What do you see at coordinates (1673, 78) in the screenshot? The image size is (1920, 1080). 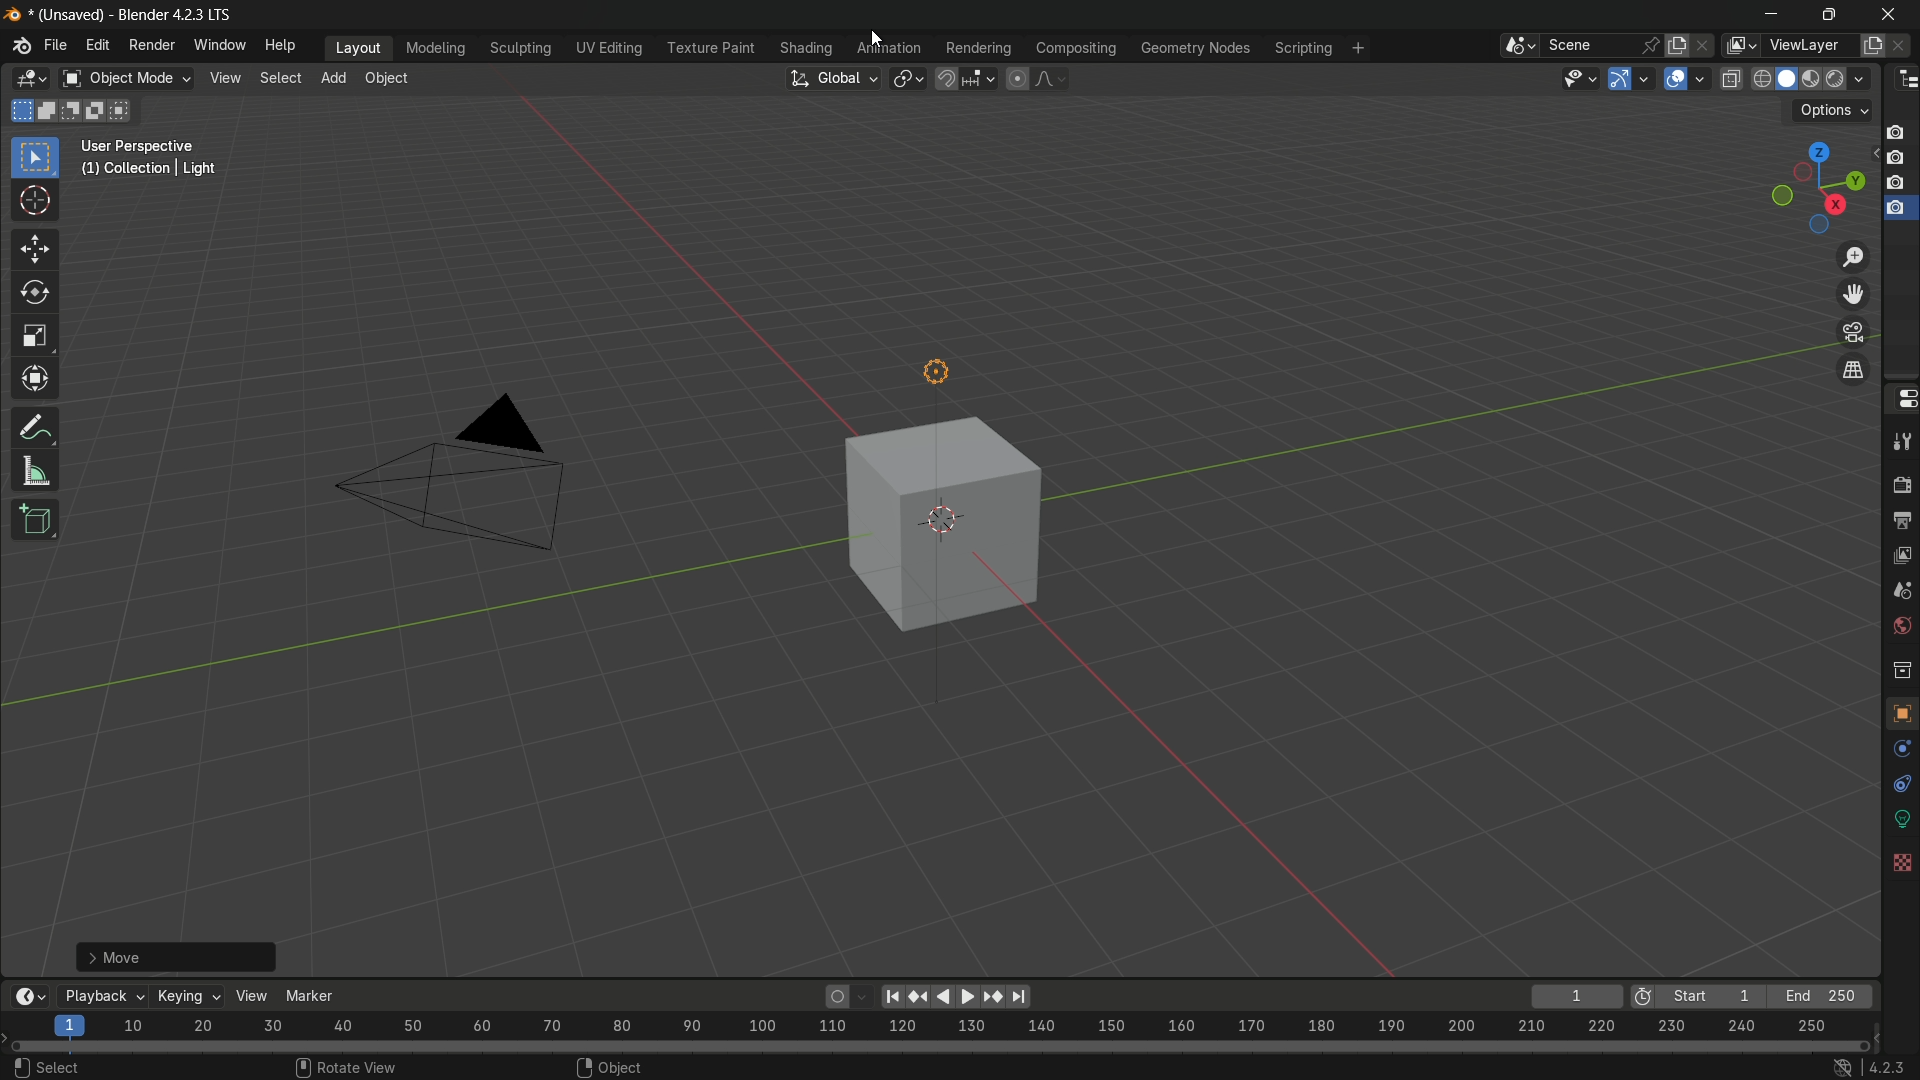 I see `show overlays` at bounding box center [1673, 78].